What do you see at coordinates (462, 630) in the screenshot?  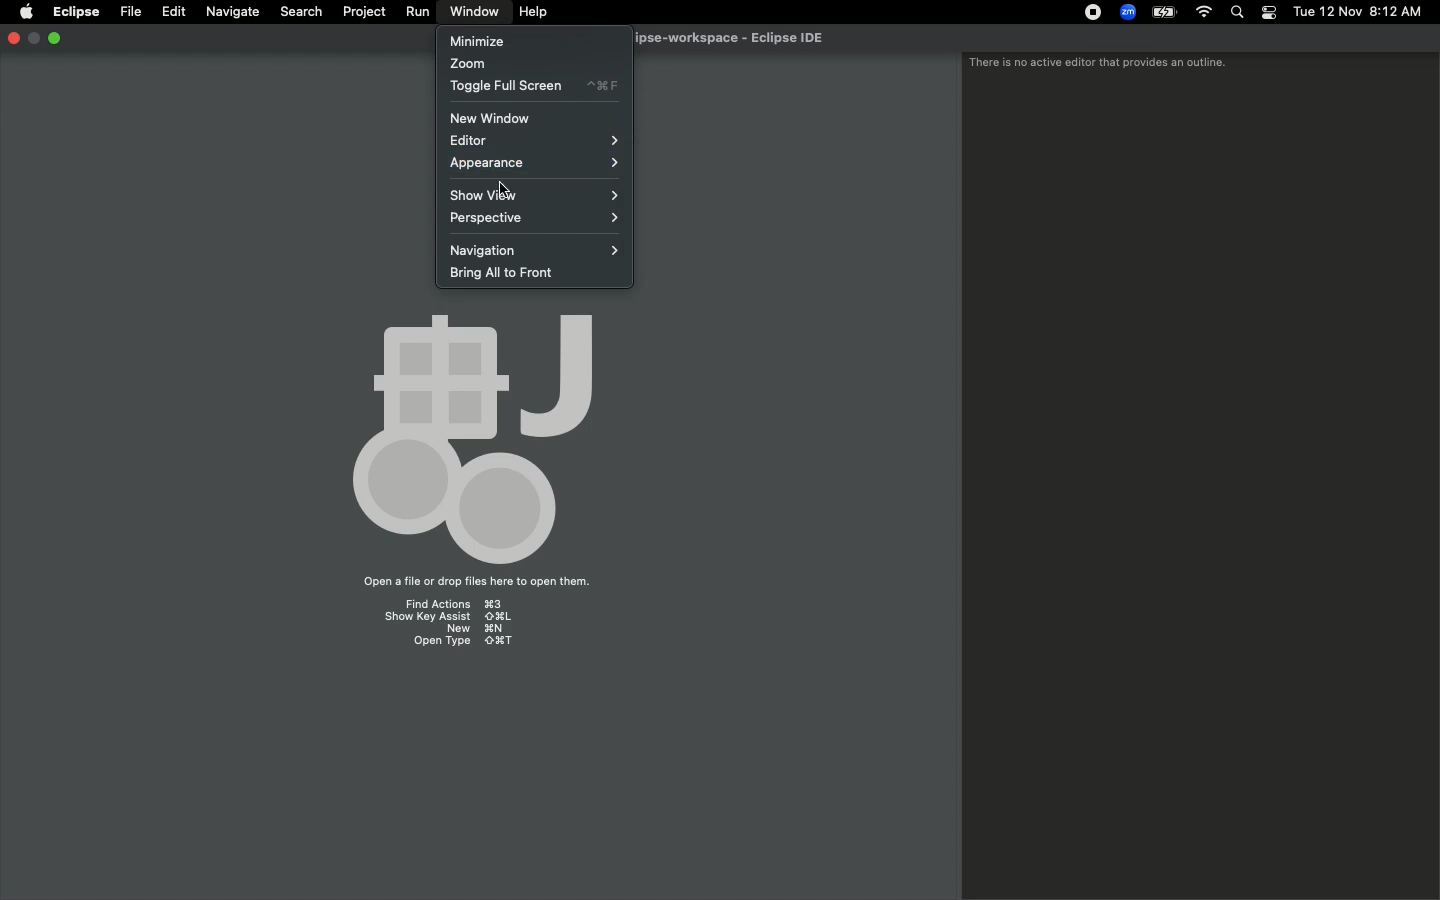 I see `New` at bounding box center [462, 630].